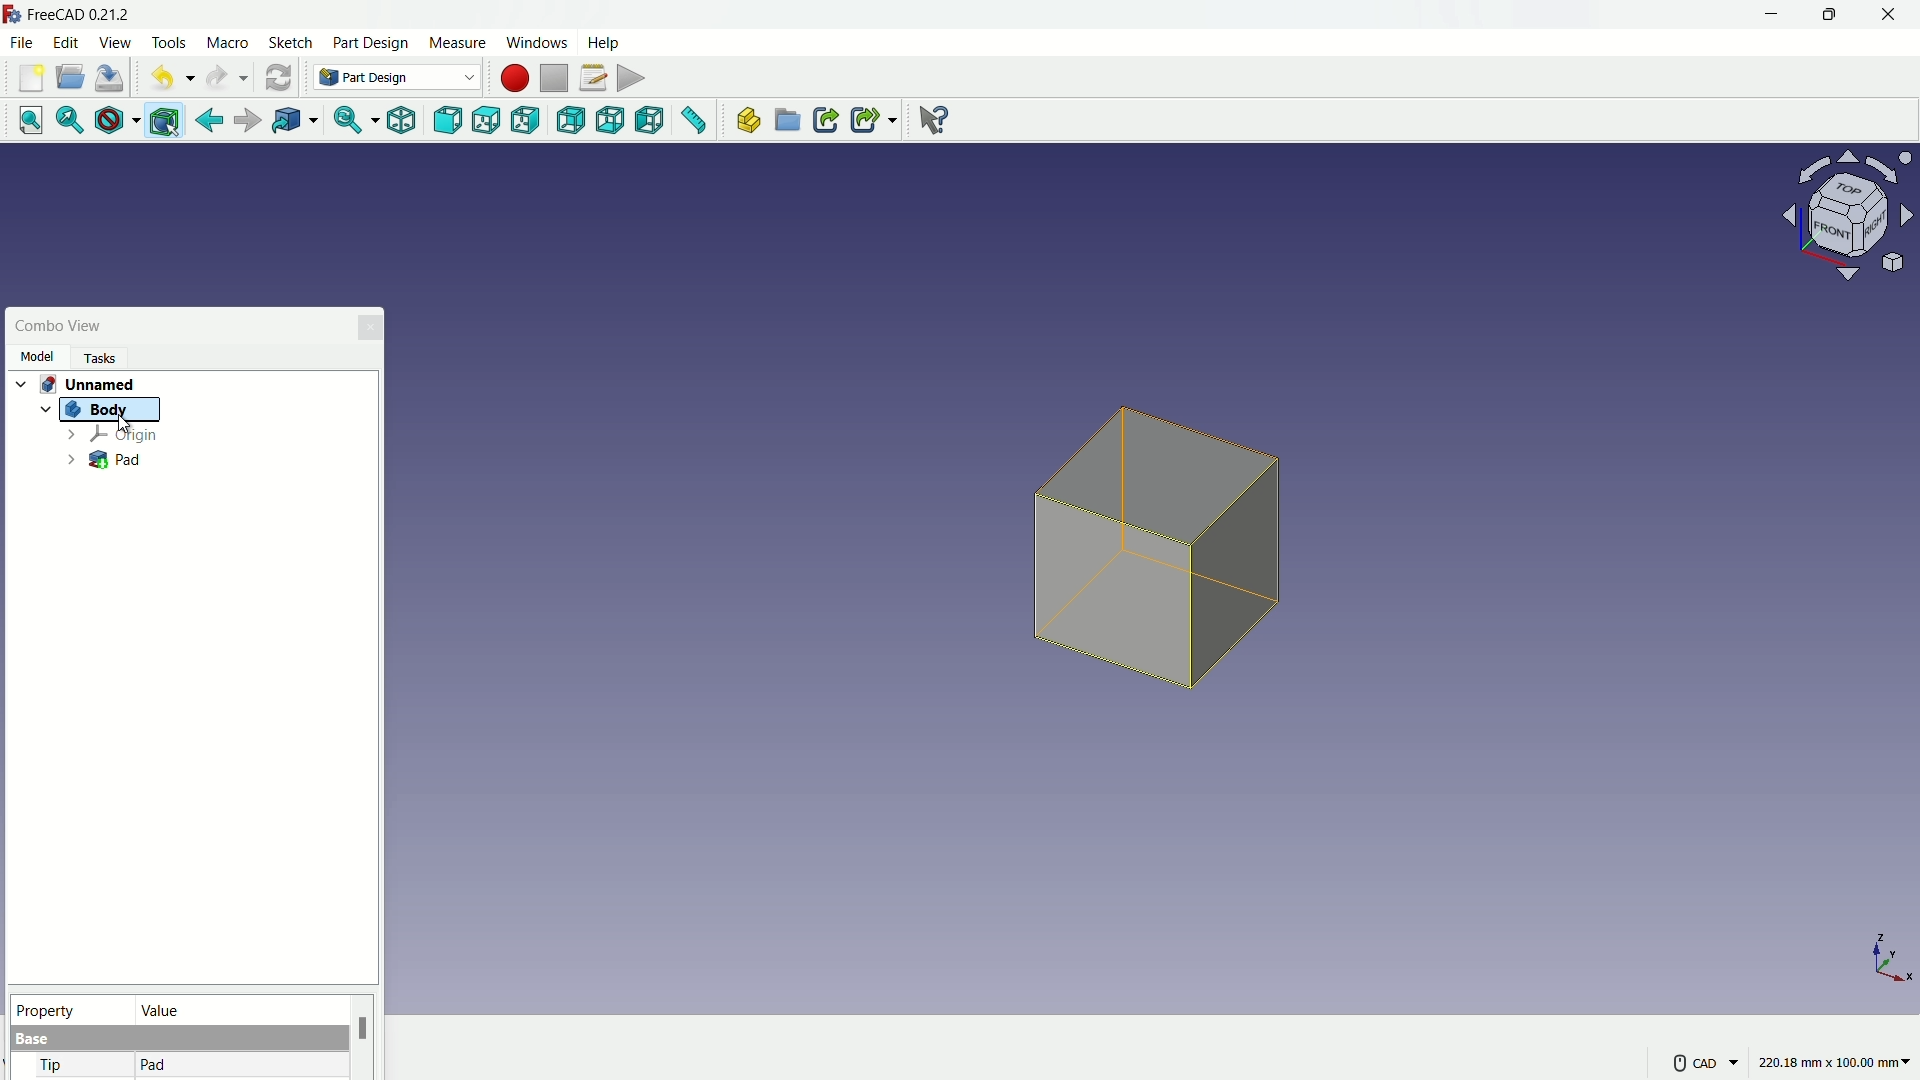  What do you see at coordinates (167, 122) in the screenshot?
I see `bounding box` at bounding box center [167, 122].